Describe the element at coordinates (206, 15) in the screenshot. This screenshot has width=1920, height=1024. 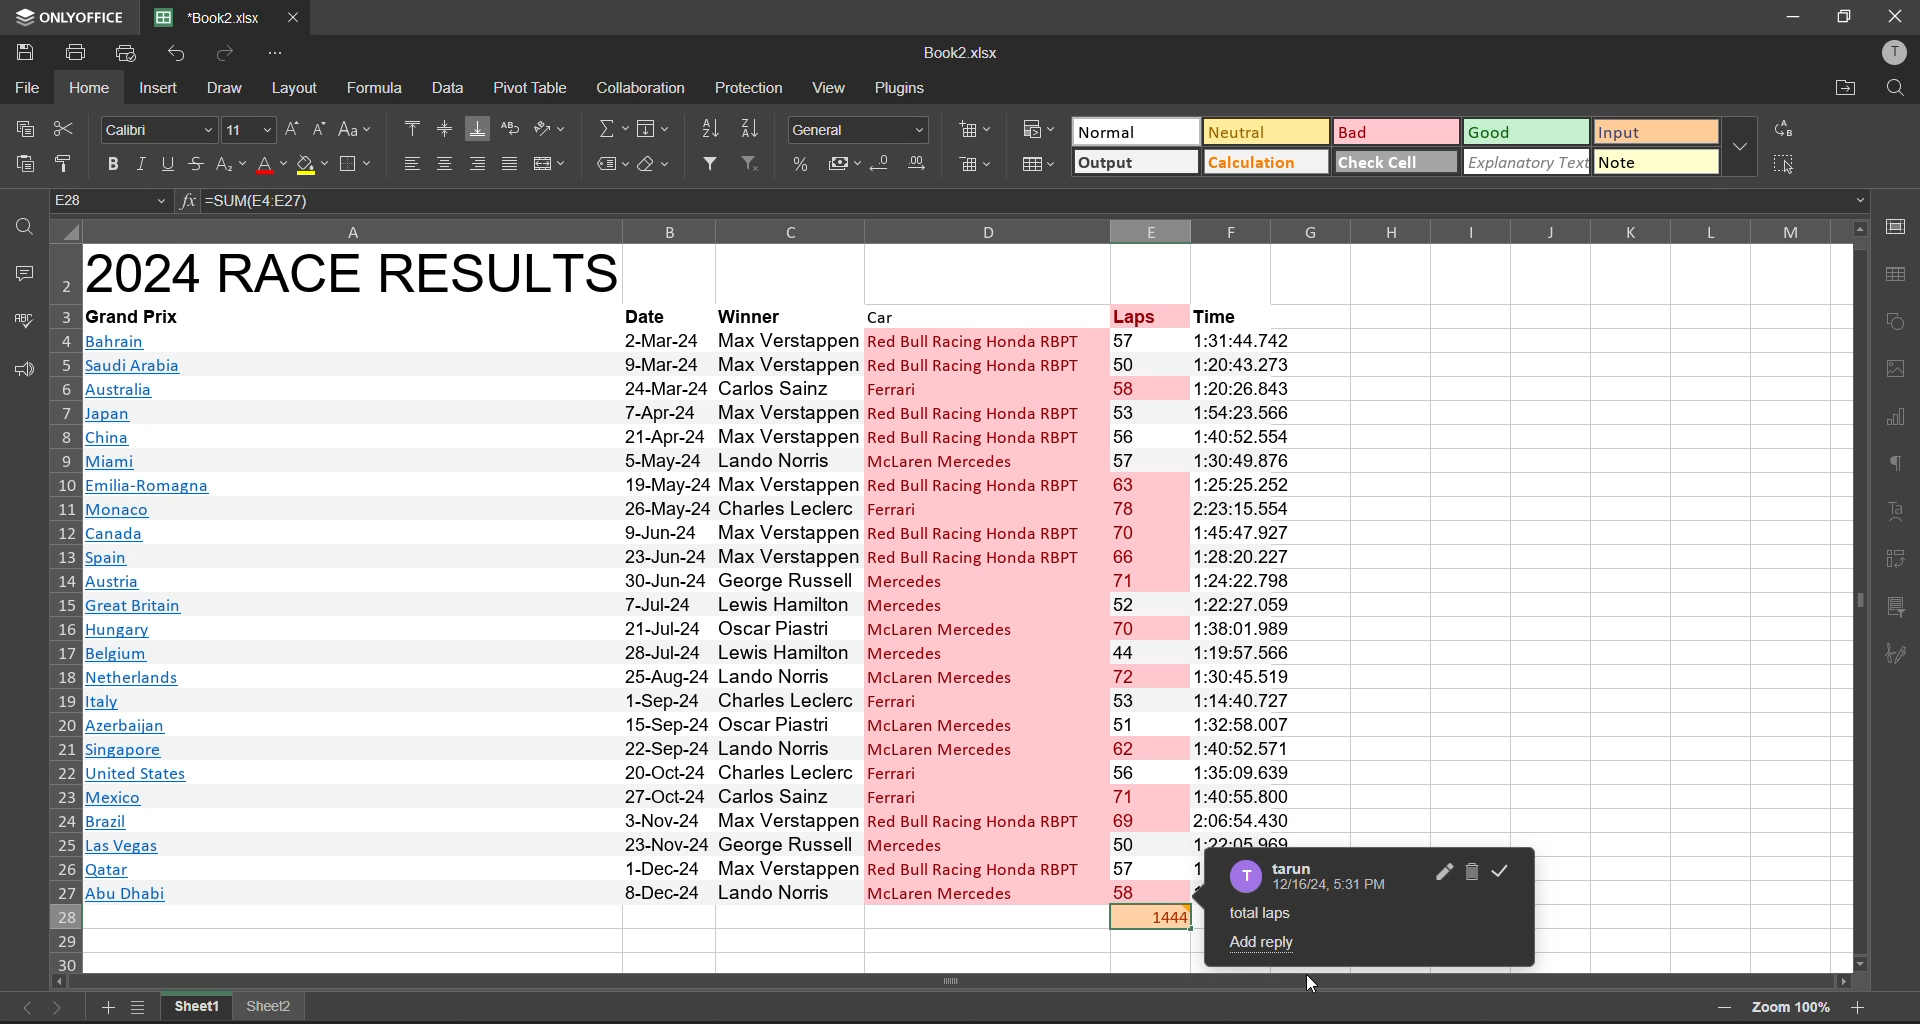
I see `filename` at that location.